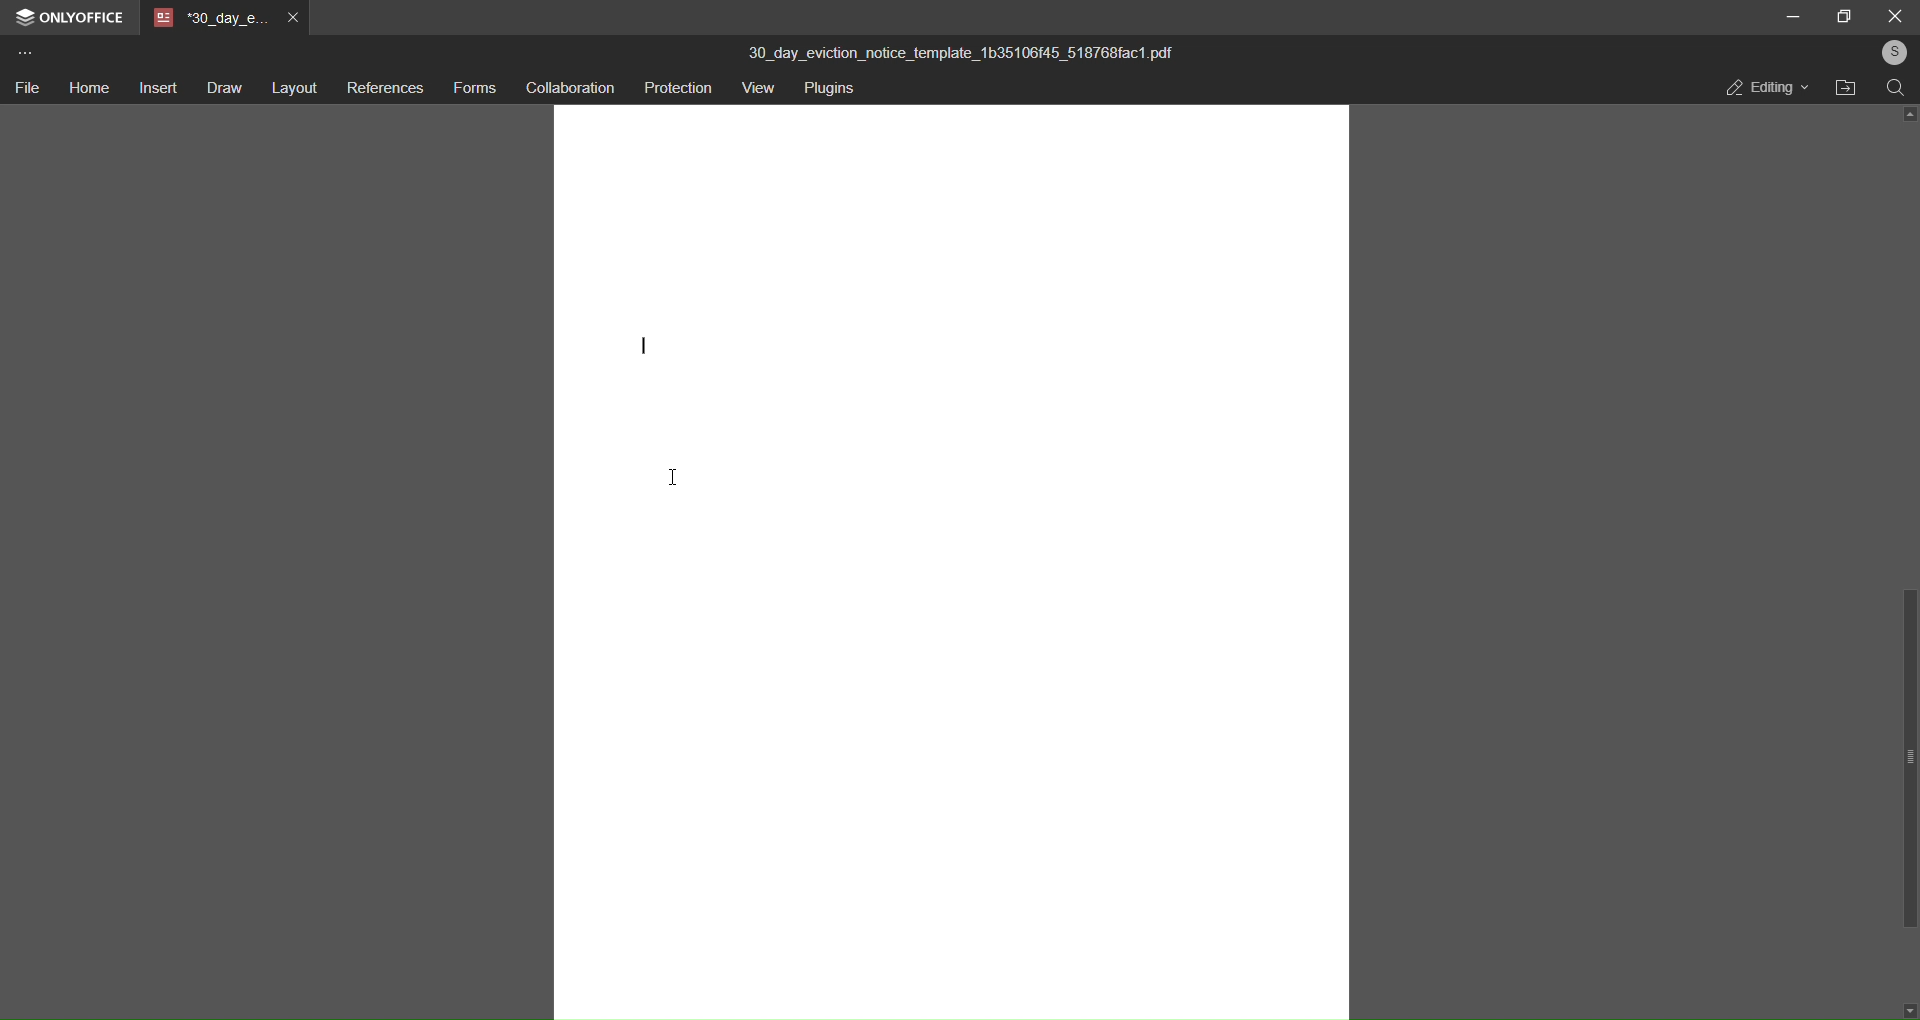  Describe the element at coordinates (674, 88) in the screenshot. I see `protection` at that location.